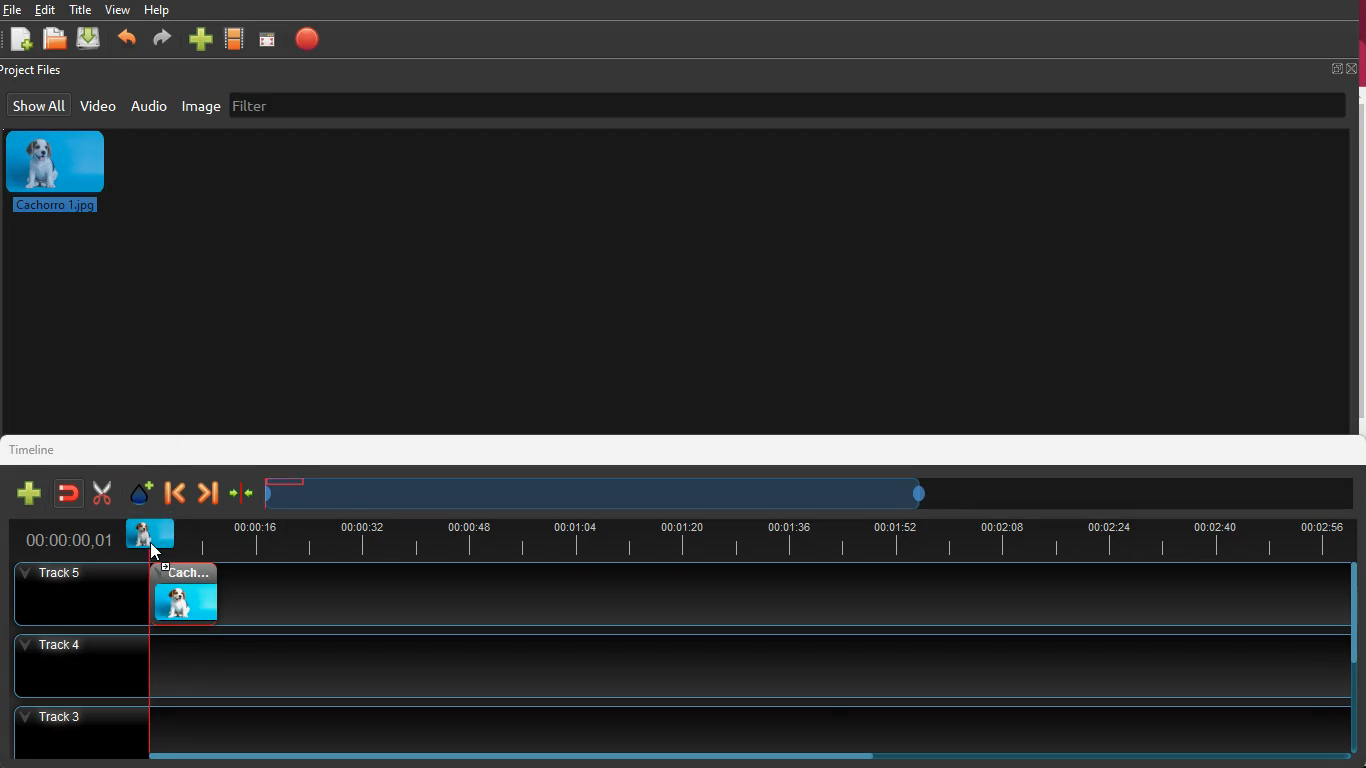  Describe the element at coordinates (55, 40) in the screenshot. I see `open` at that location.